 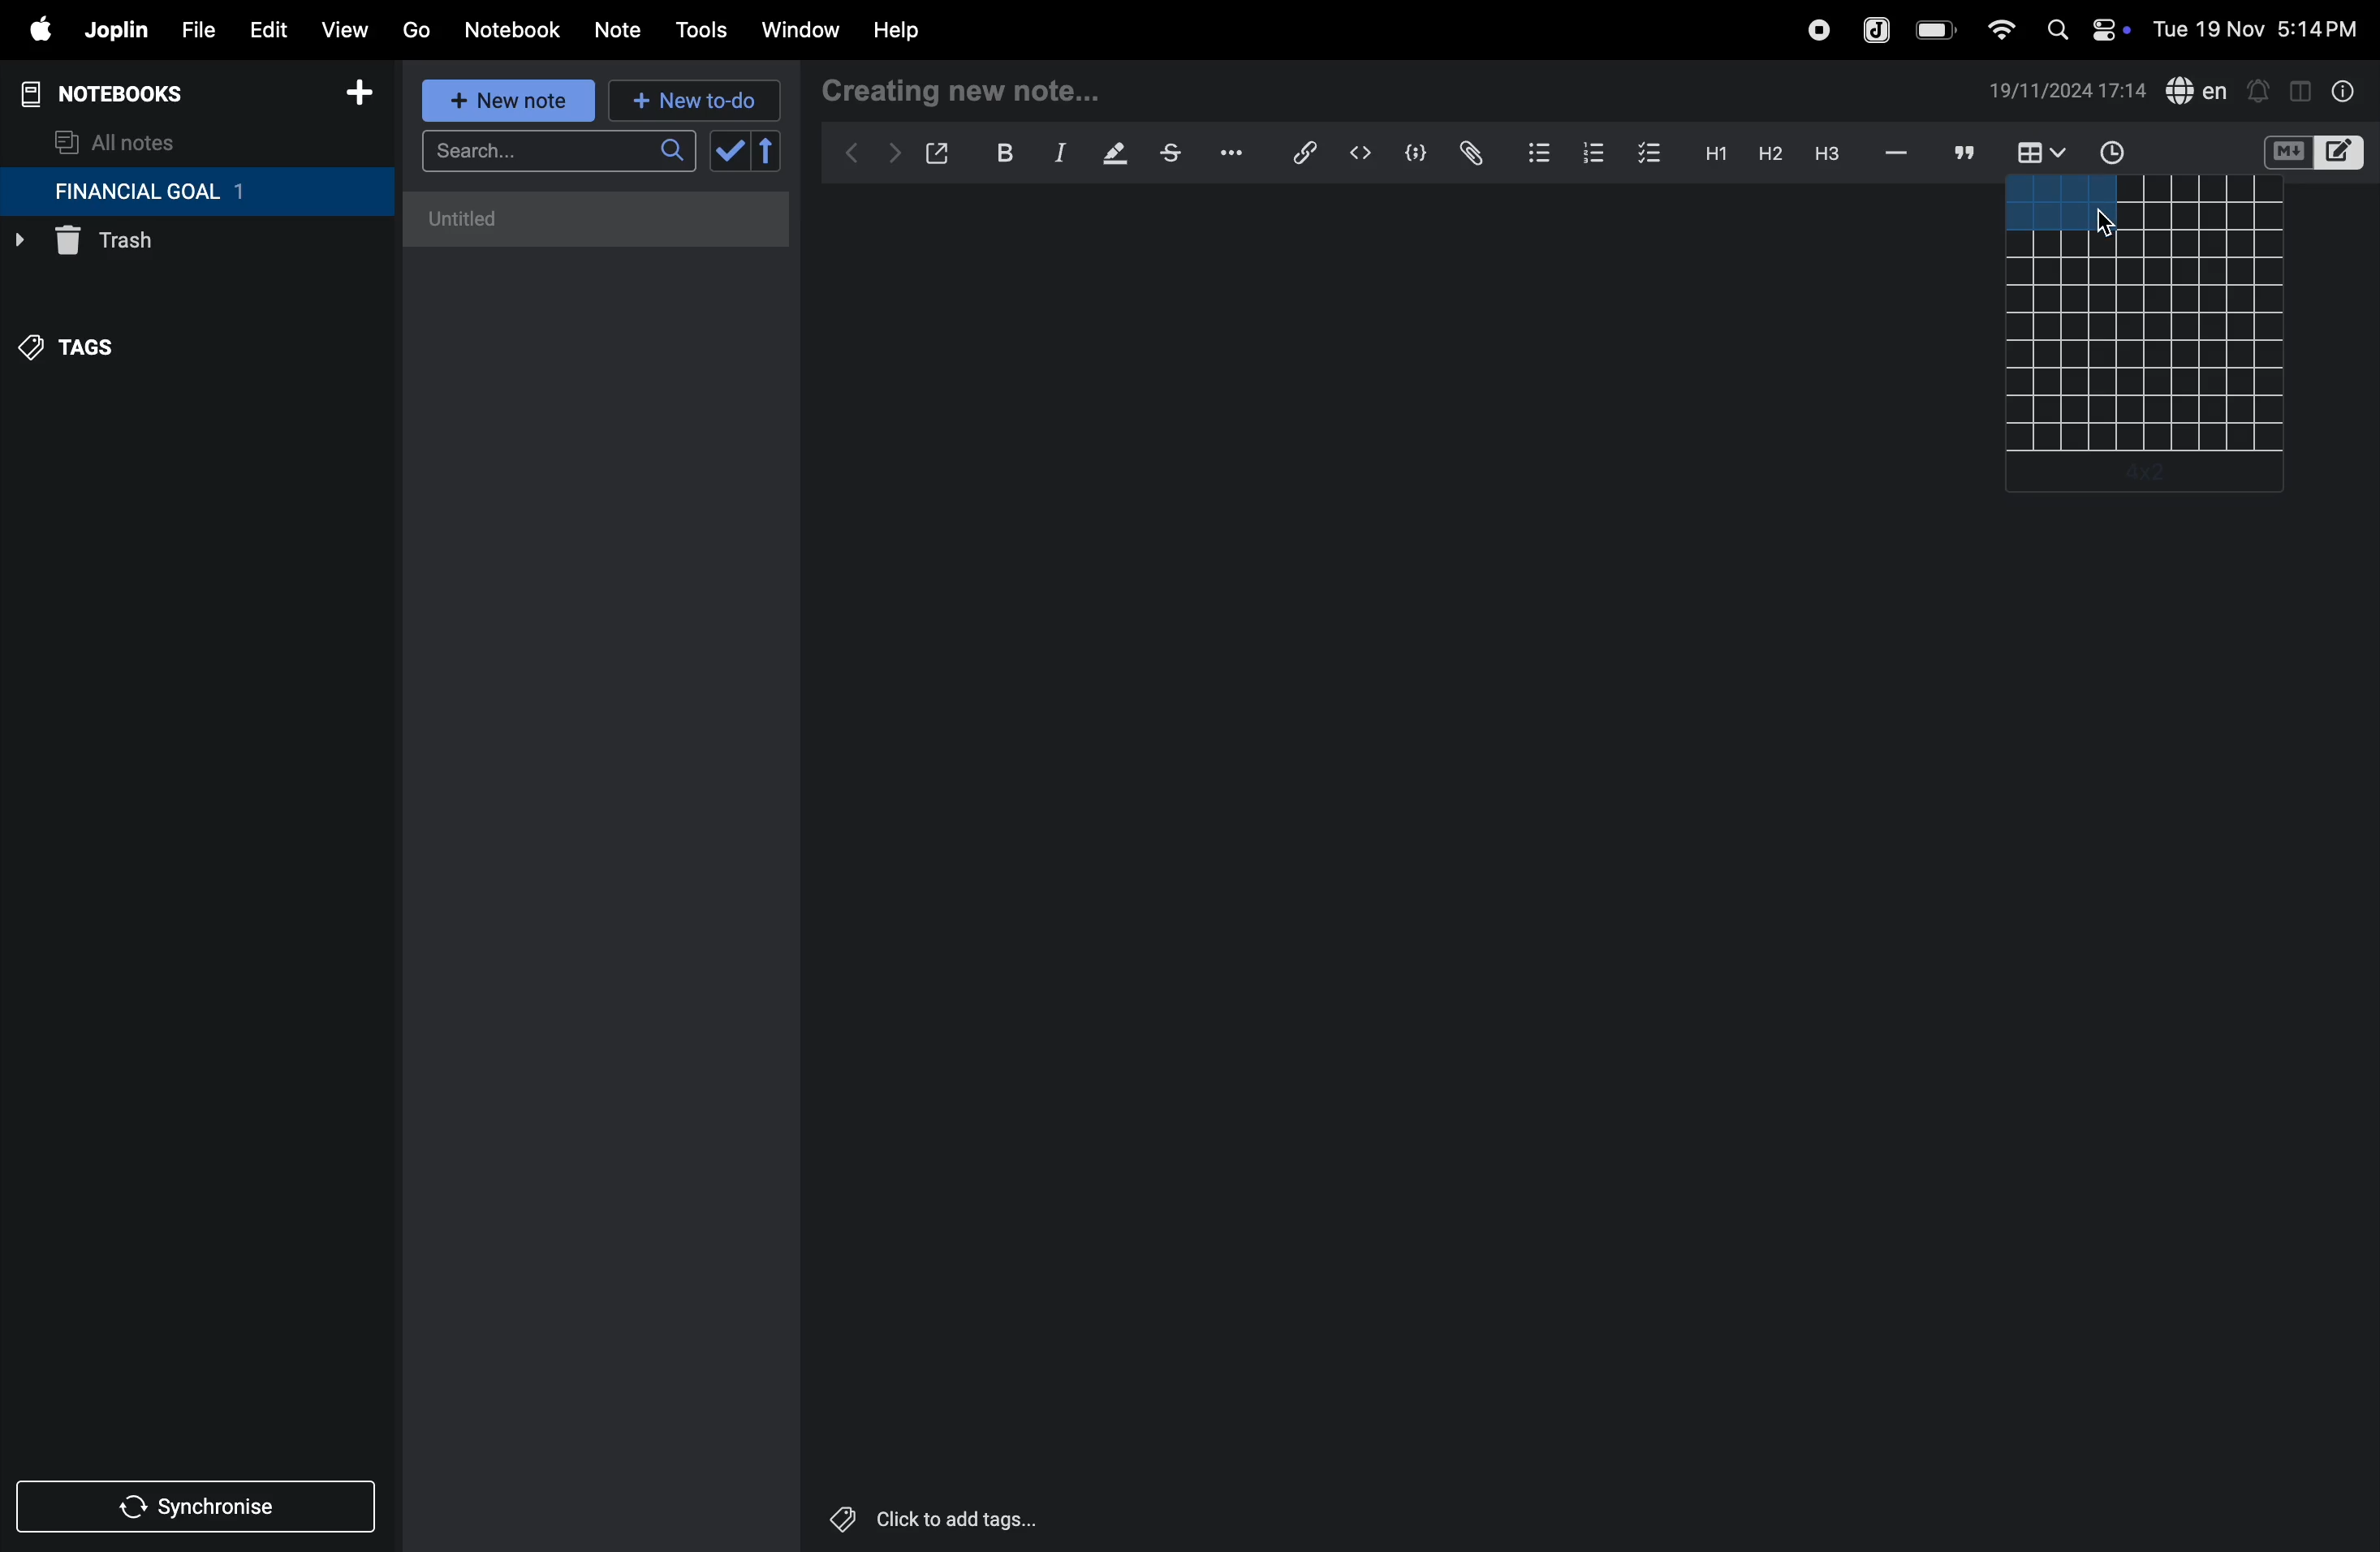 I want to click on financial goal, so click(x=196, y=192).